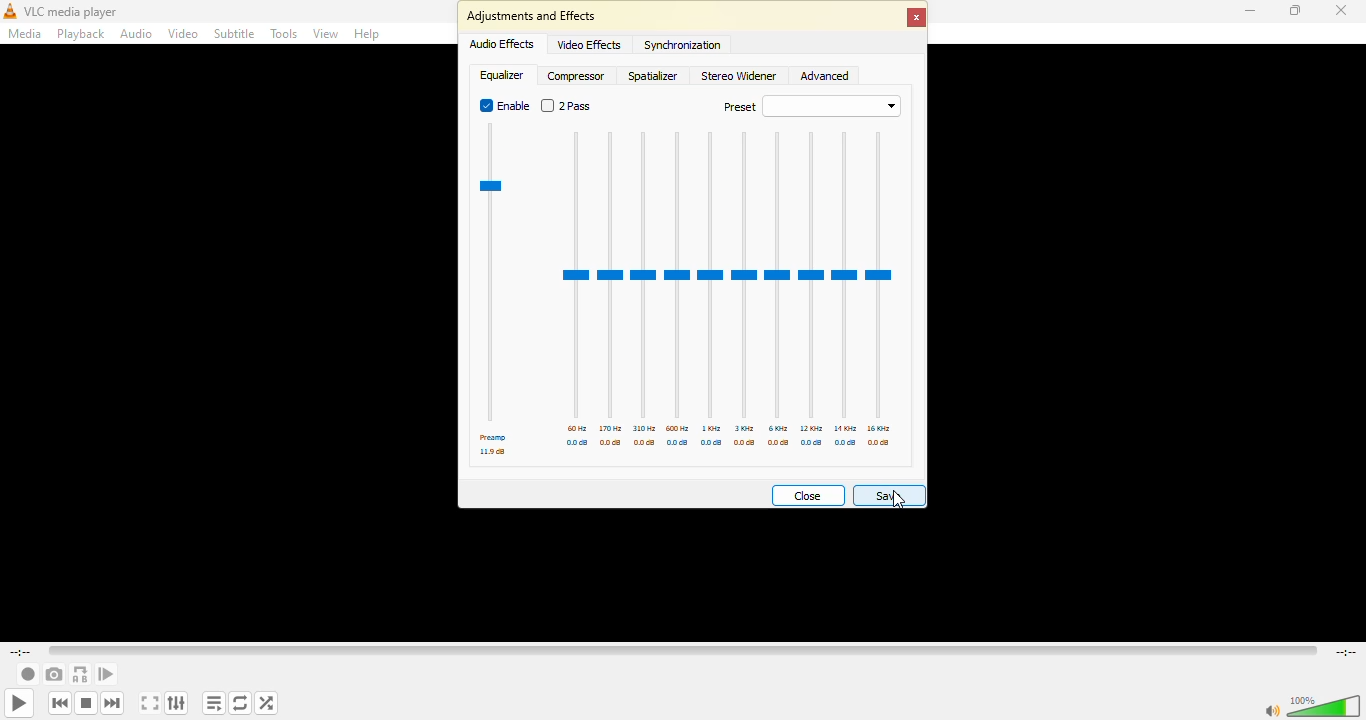 The image size is (1366, 720). Describe the element at coordinates (918, 17) in the screenshot. I see `close` at that location.